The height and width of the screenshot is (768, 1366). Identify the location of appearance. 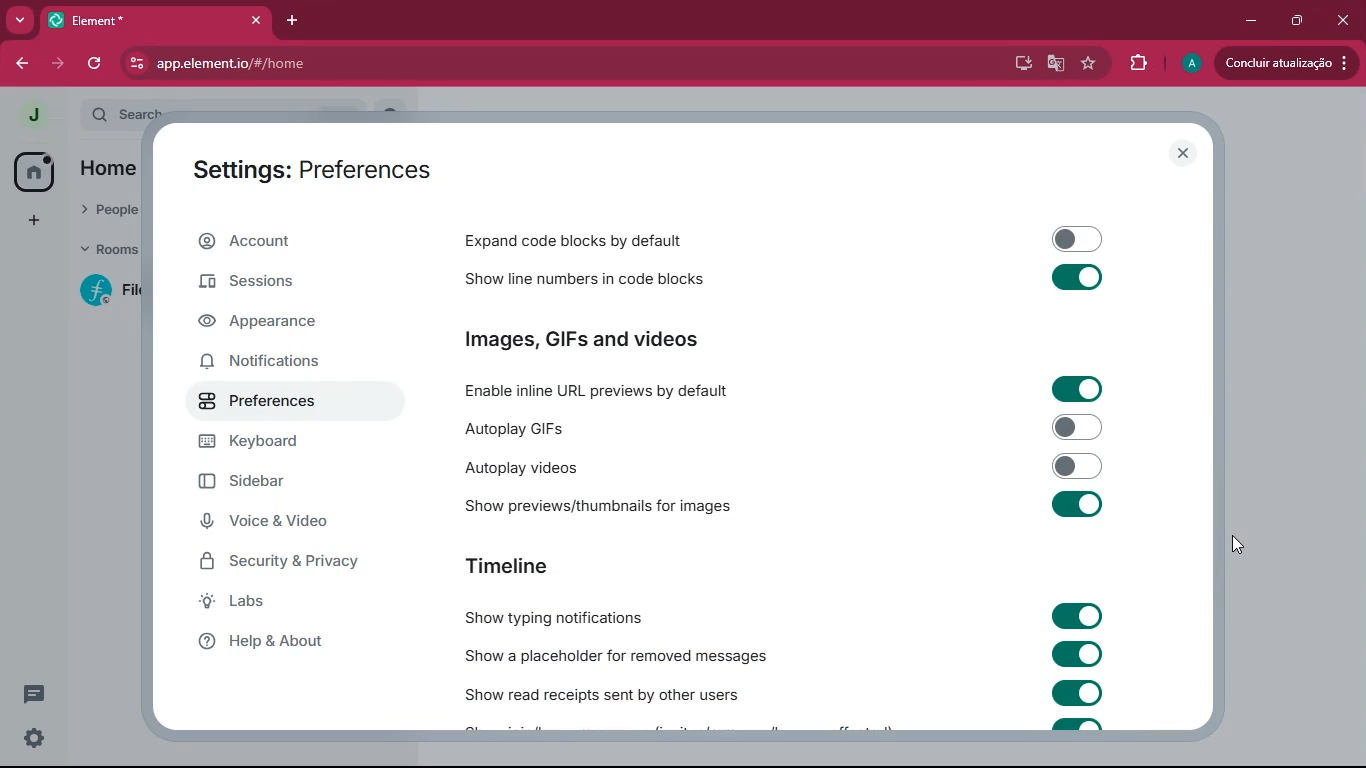
(271, 326).